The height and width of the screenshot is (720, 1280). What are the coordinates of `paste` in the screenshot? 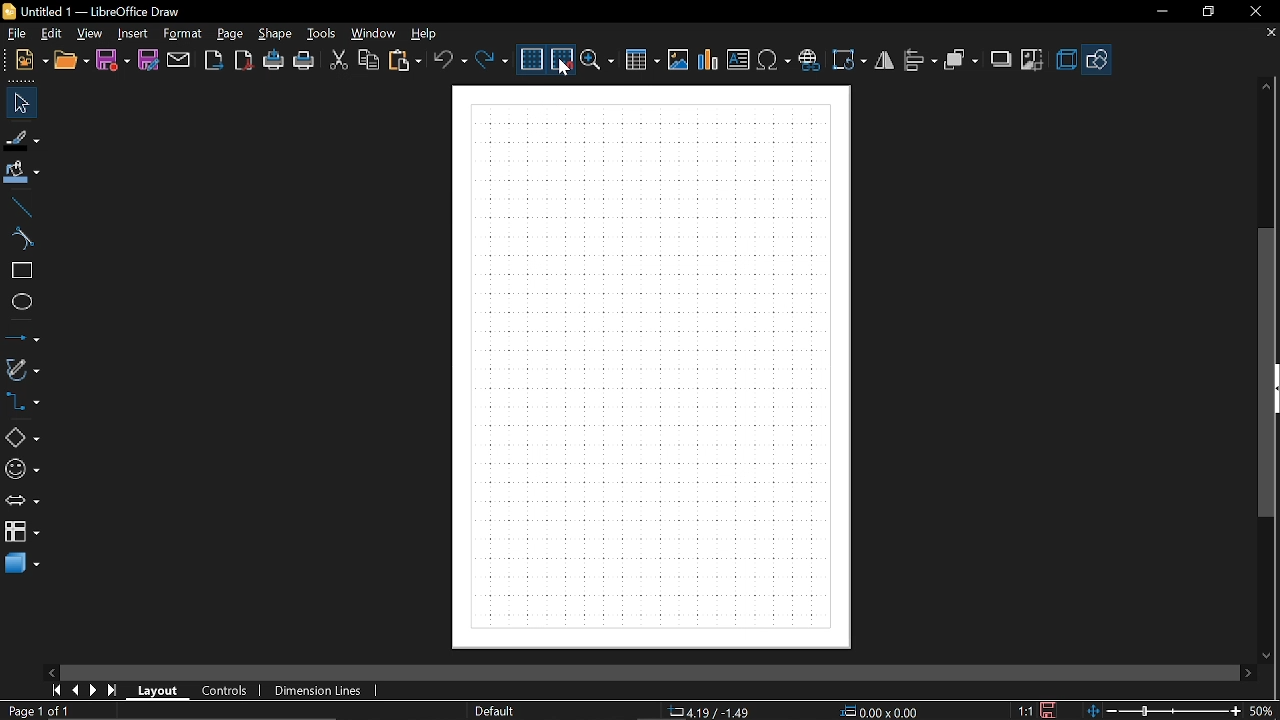 It's located at (408, 60).